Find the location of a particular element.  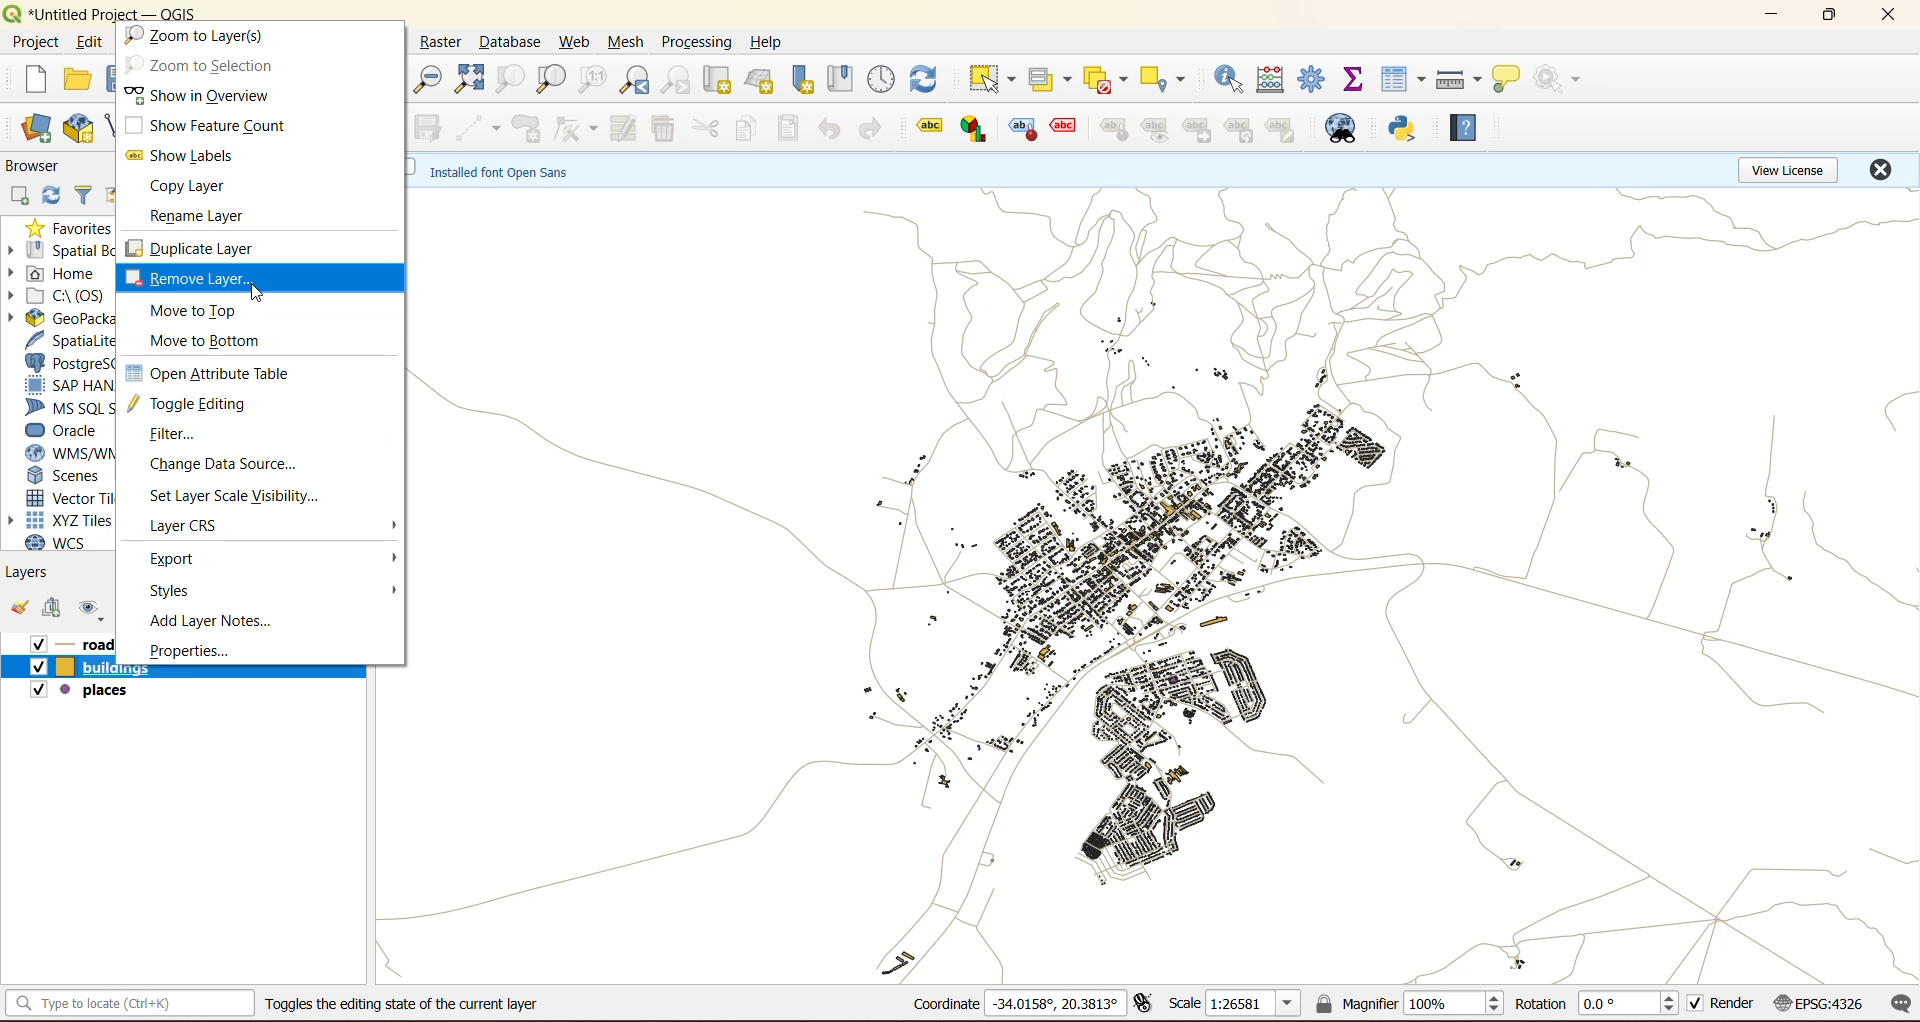

maximize is located at coordinates (1828, 18).